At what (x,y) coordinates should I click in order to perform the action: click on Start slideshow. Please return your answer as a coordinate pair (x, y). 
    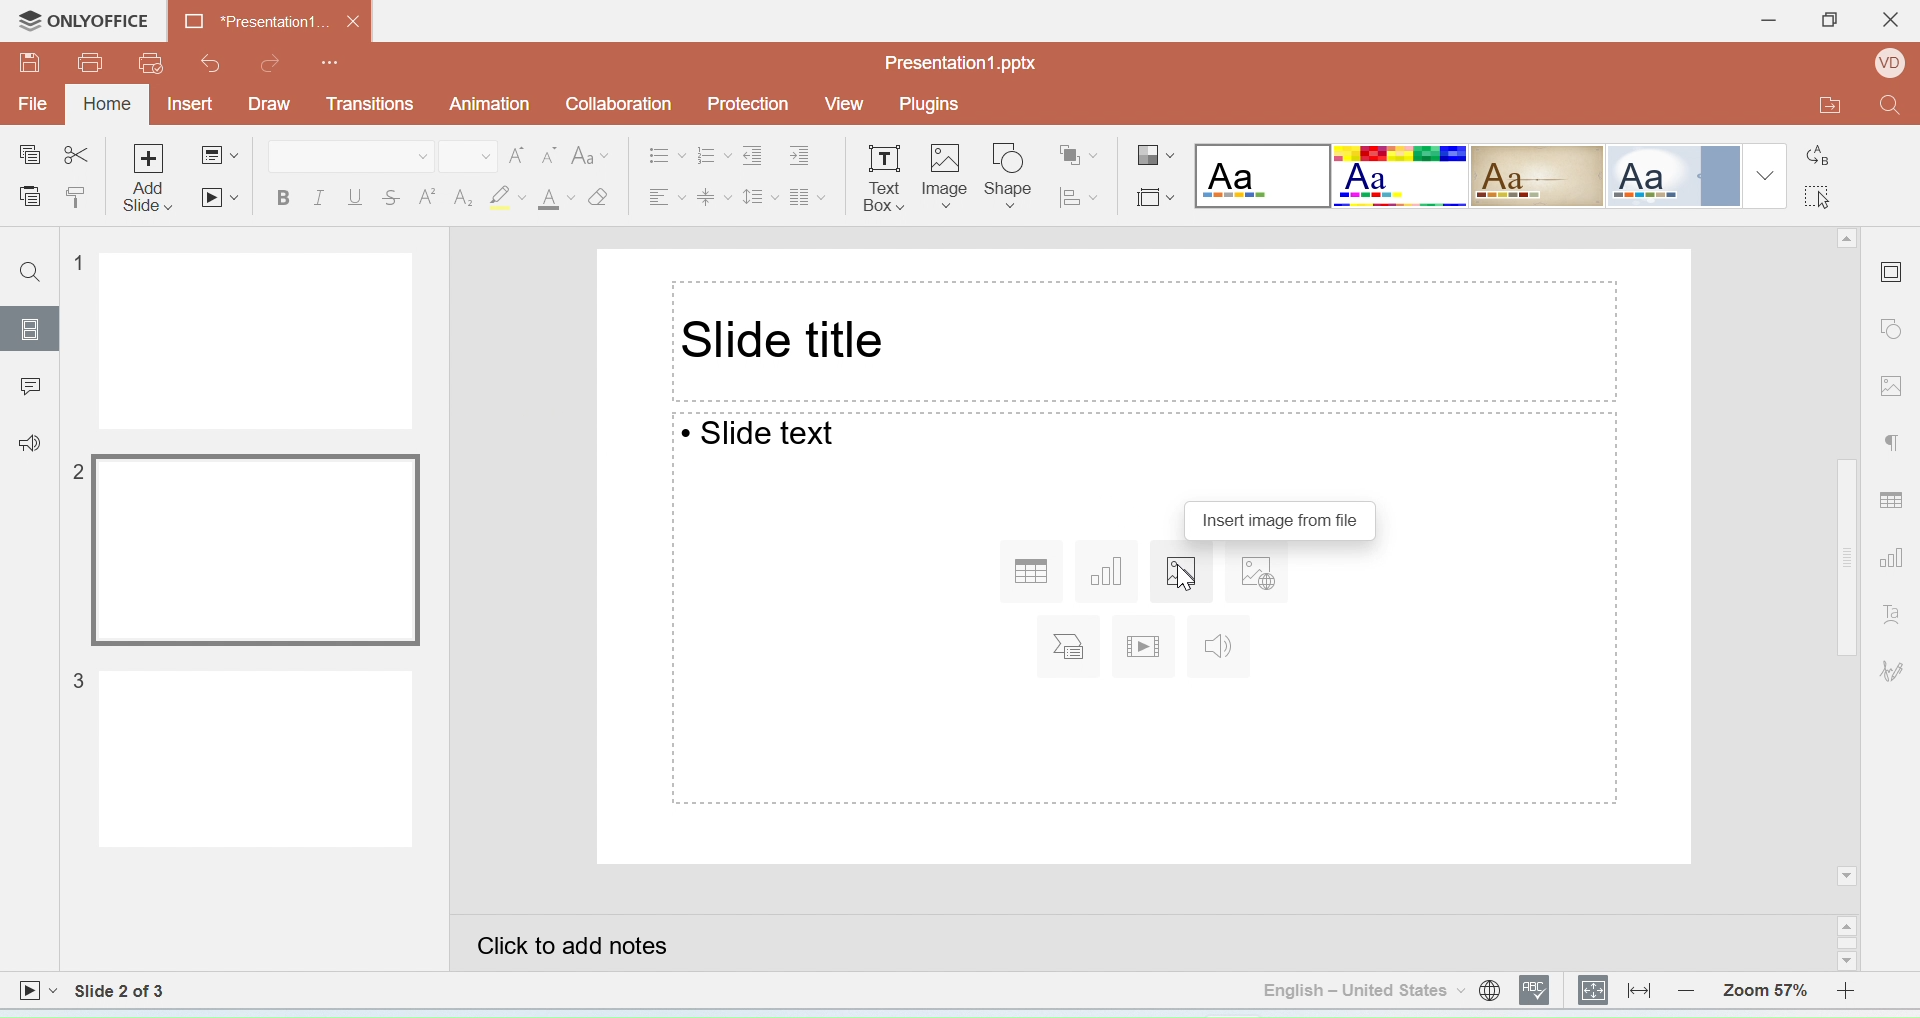
    Looking at the image, I should click on (37, 993).